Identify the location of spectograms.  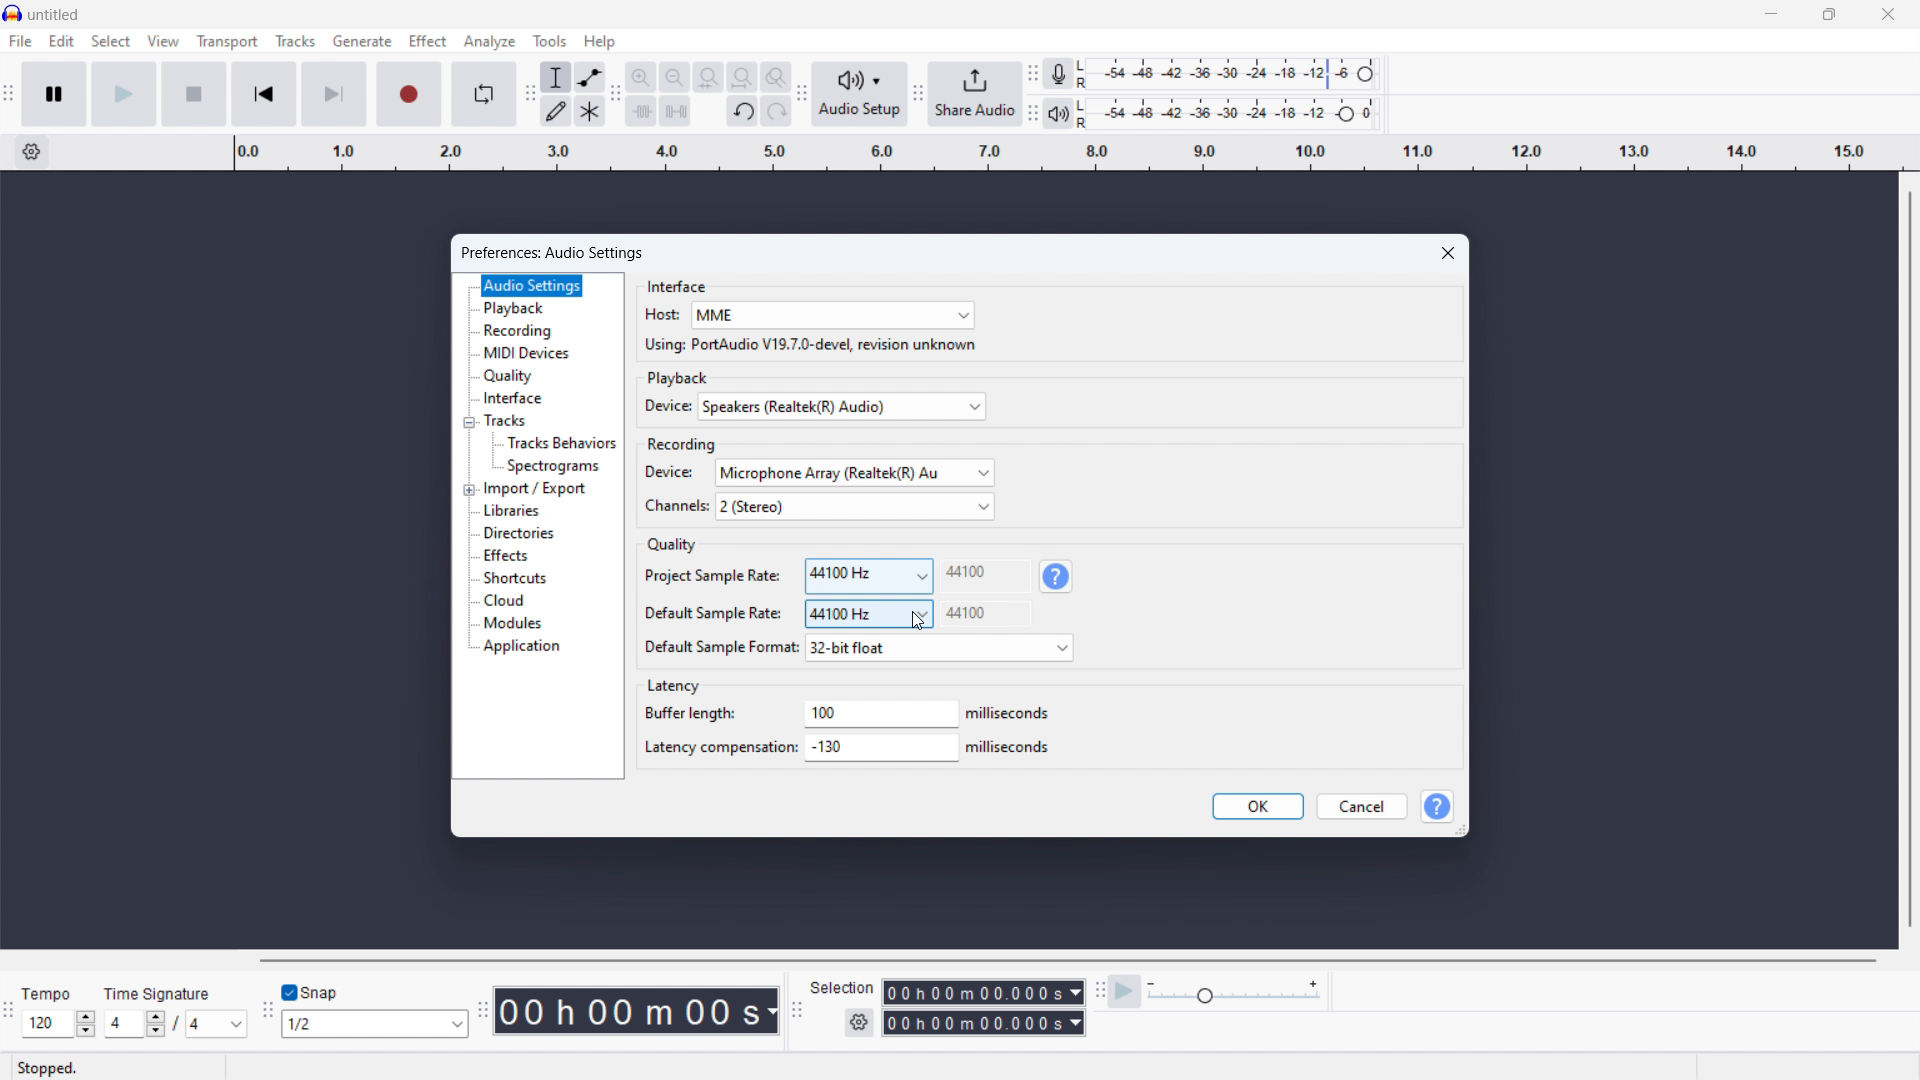
(555, 467).